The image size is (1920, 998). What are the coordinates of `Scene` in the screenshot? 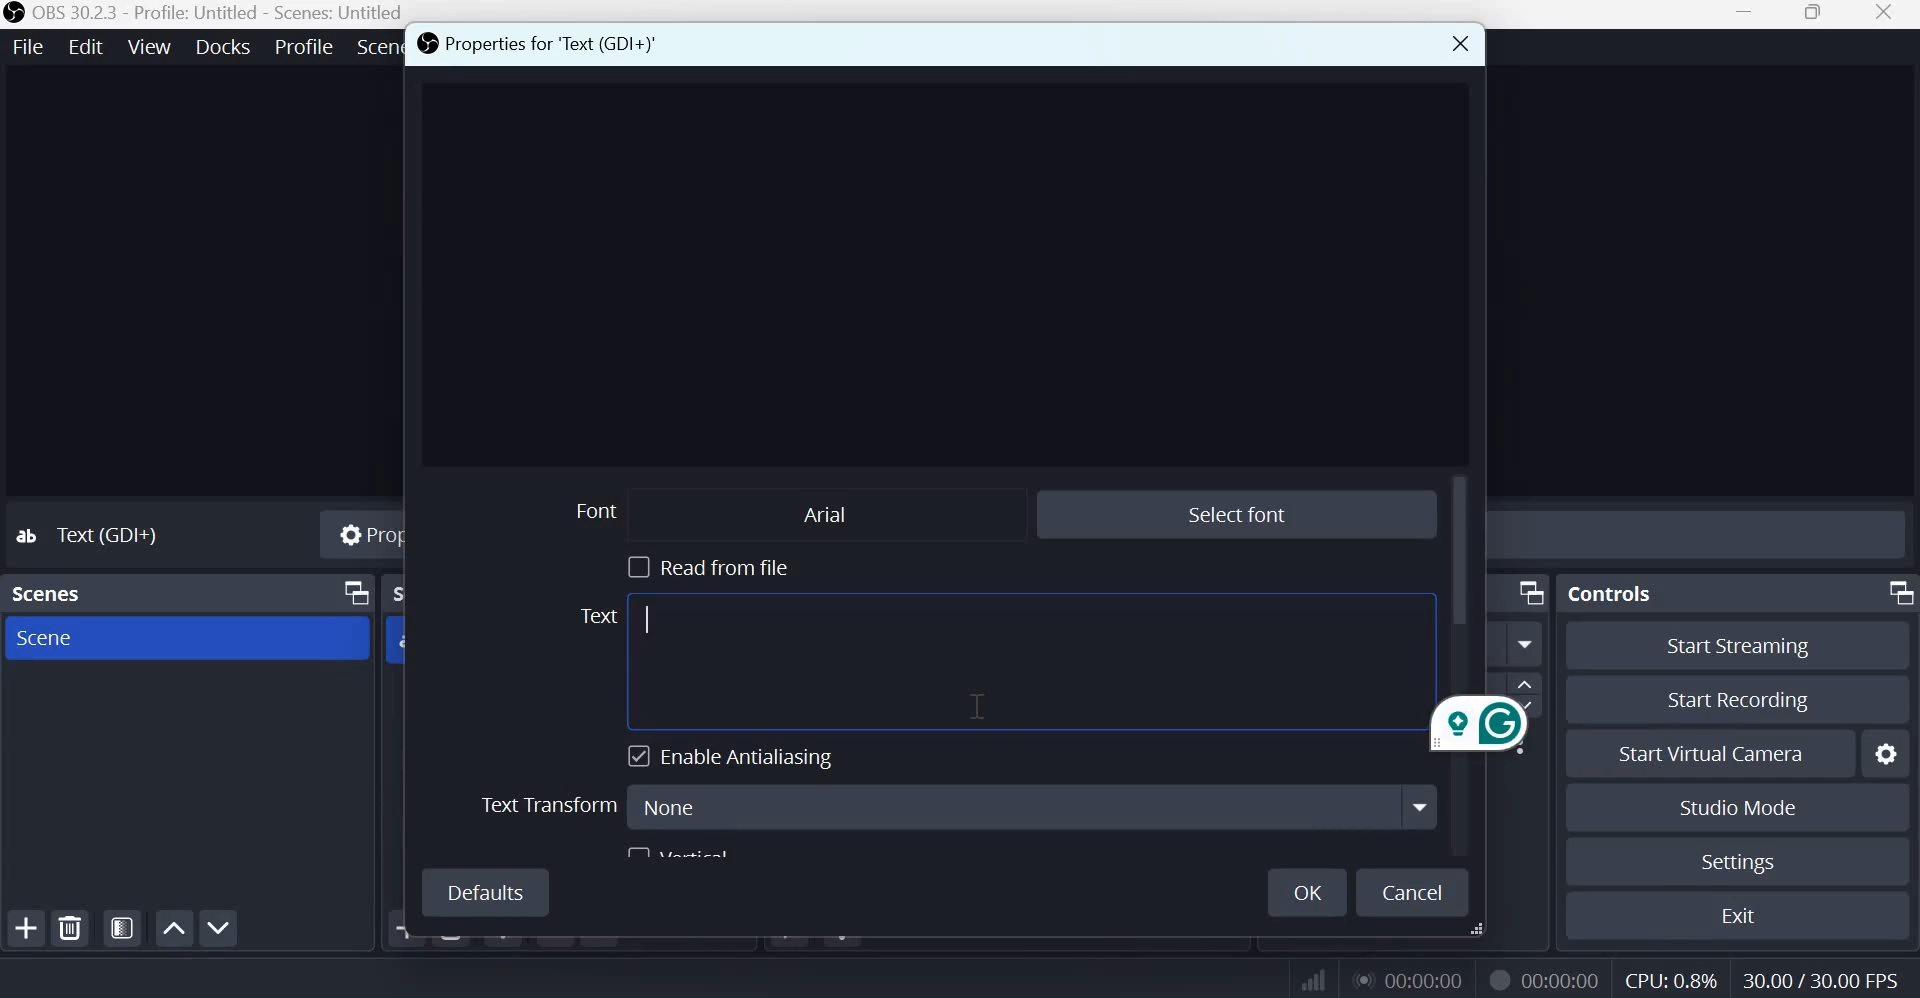 It's located at (65, 637).